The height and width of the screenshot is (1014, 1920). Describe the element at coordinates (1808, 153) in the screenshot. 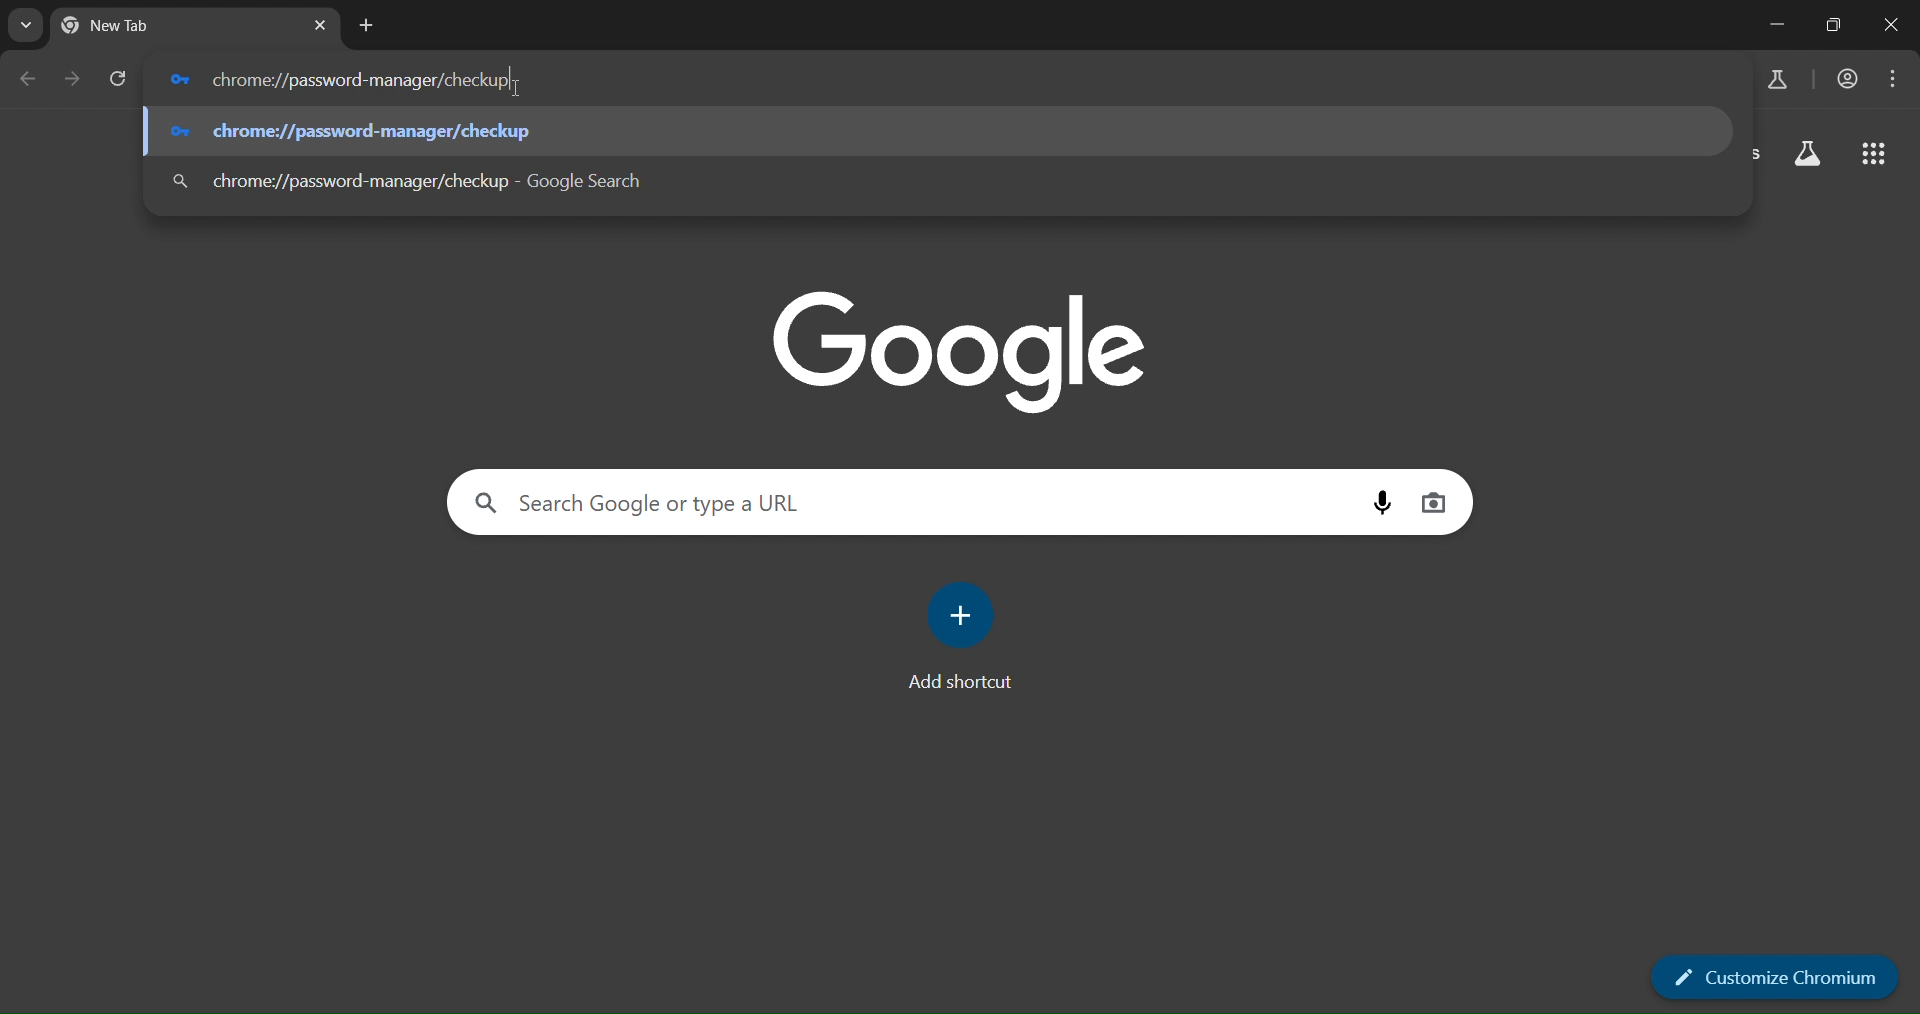

I see `search labs` at that location.